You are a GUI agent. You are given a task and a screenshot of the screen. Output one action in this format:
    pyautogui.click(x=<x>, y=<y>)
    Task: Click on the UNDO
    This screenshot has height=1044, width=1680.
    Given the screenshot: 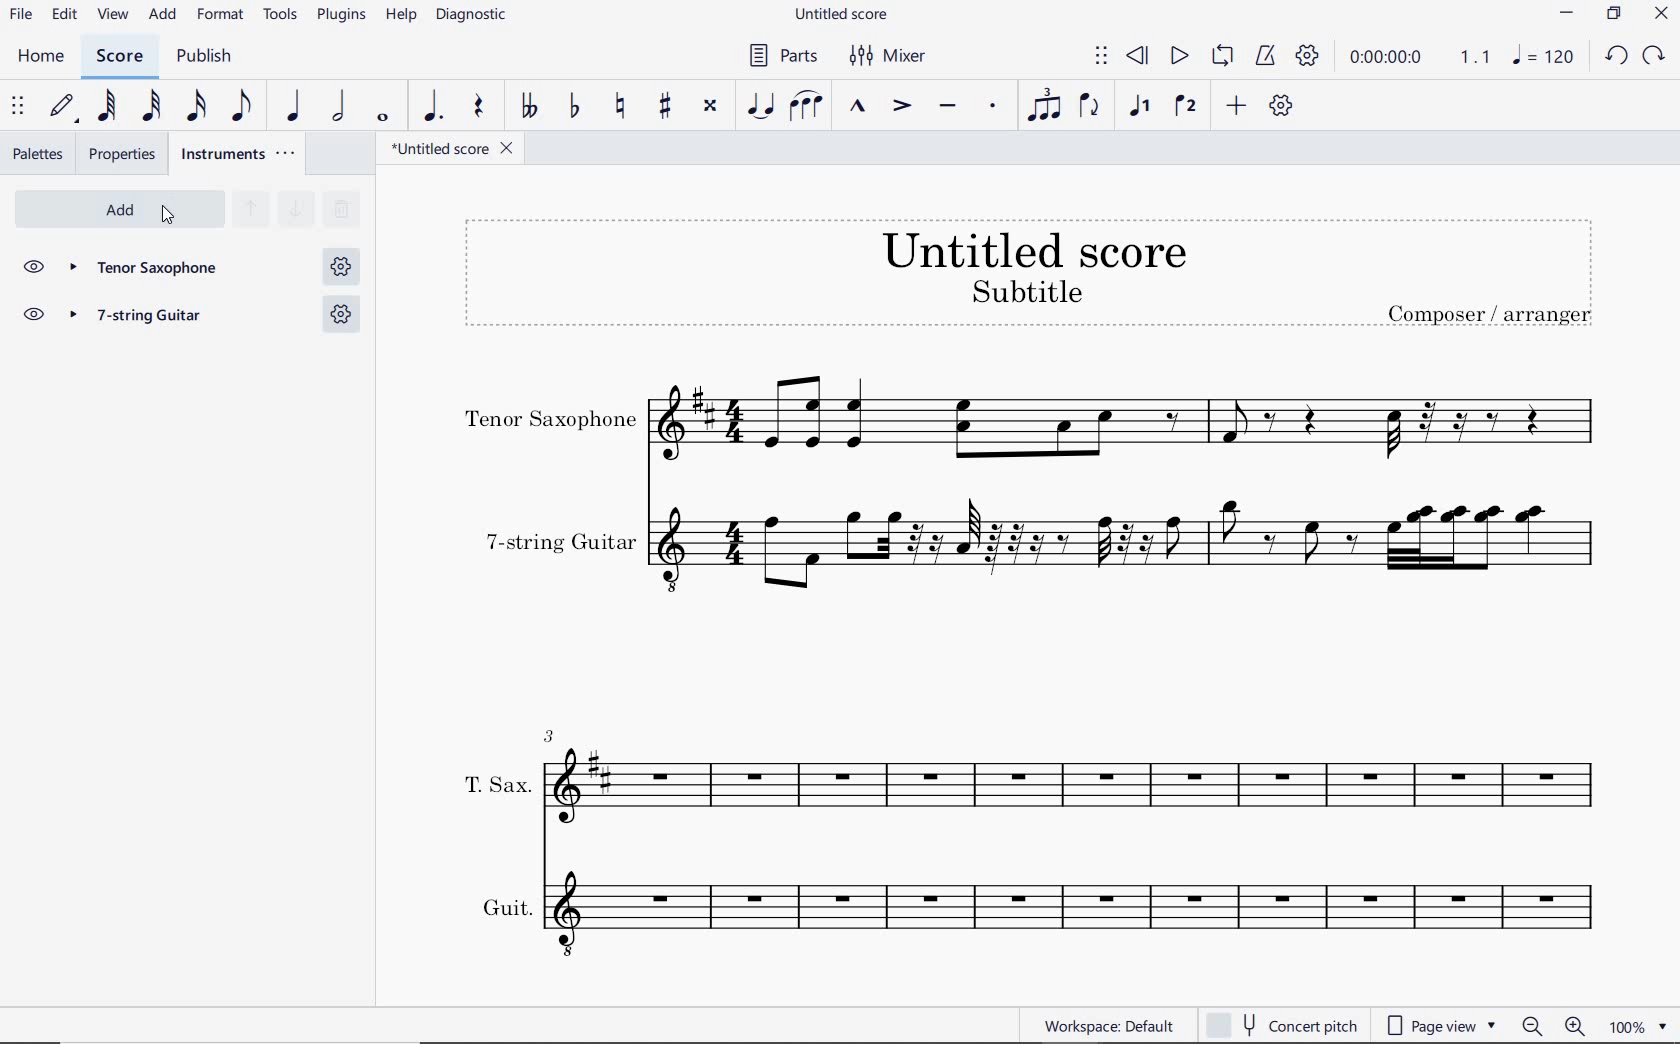 What is the action you would take?
    pyautogui.click(x=1616, y=57)
    